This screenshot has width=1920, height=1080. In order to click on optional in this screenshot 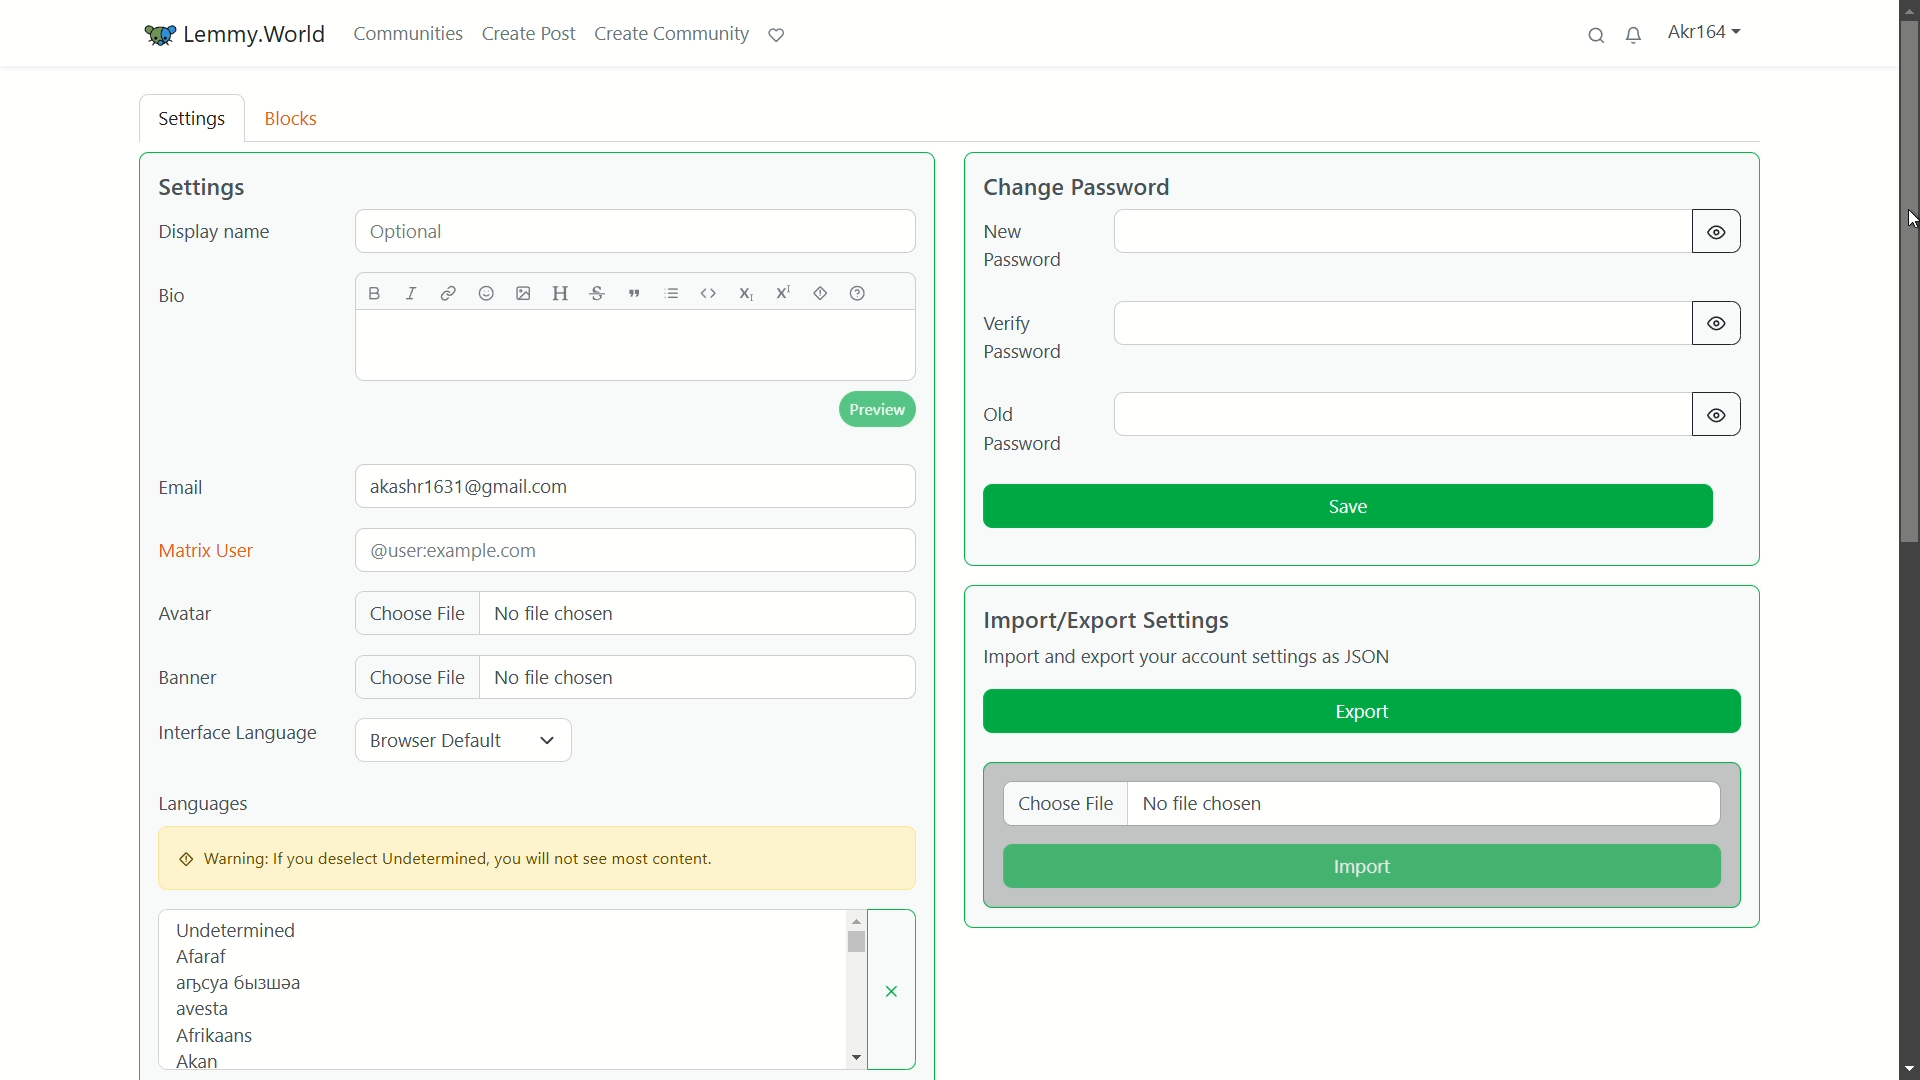, I will do `click(635, 231)`.